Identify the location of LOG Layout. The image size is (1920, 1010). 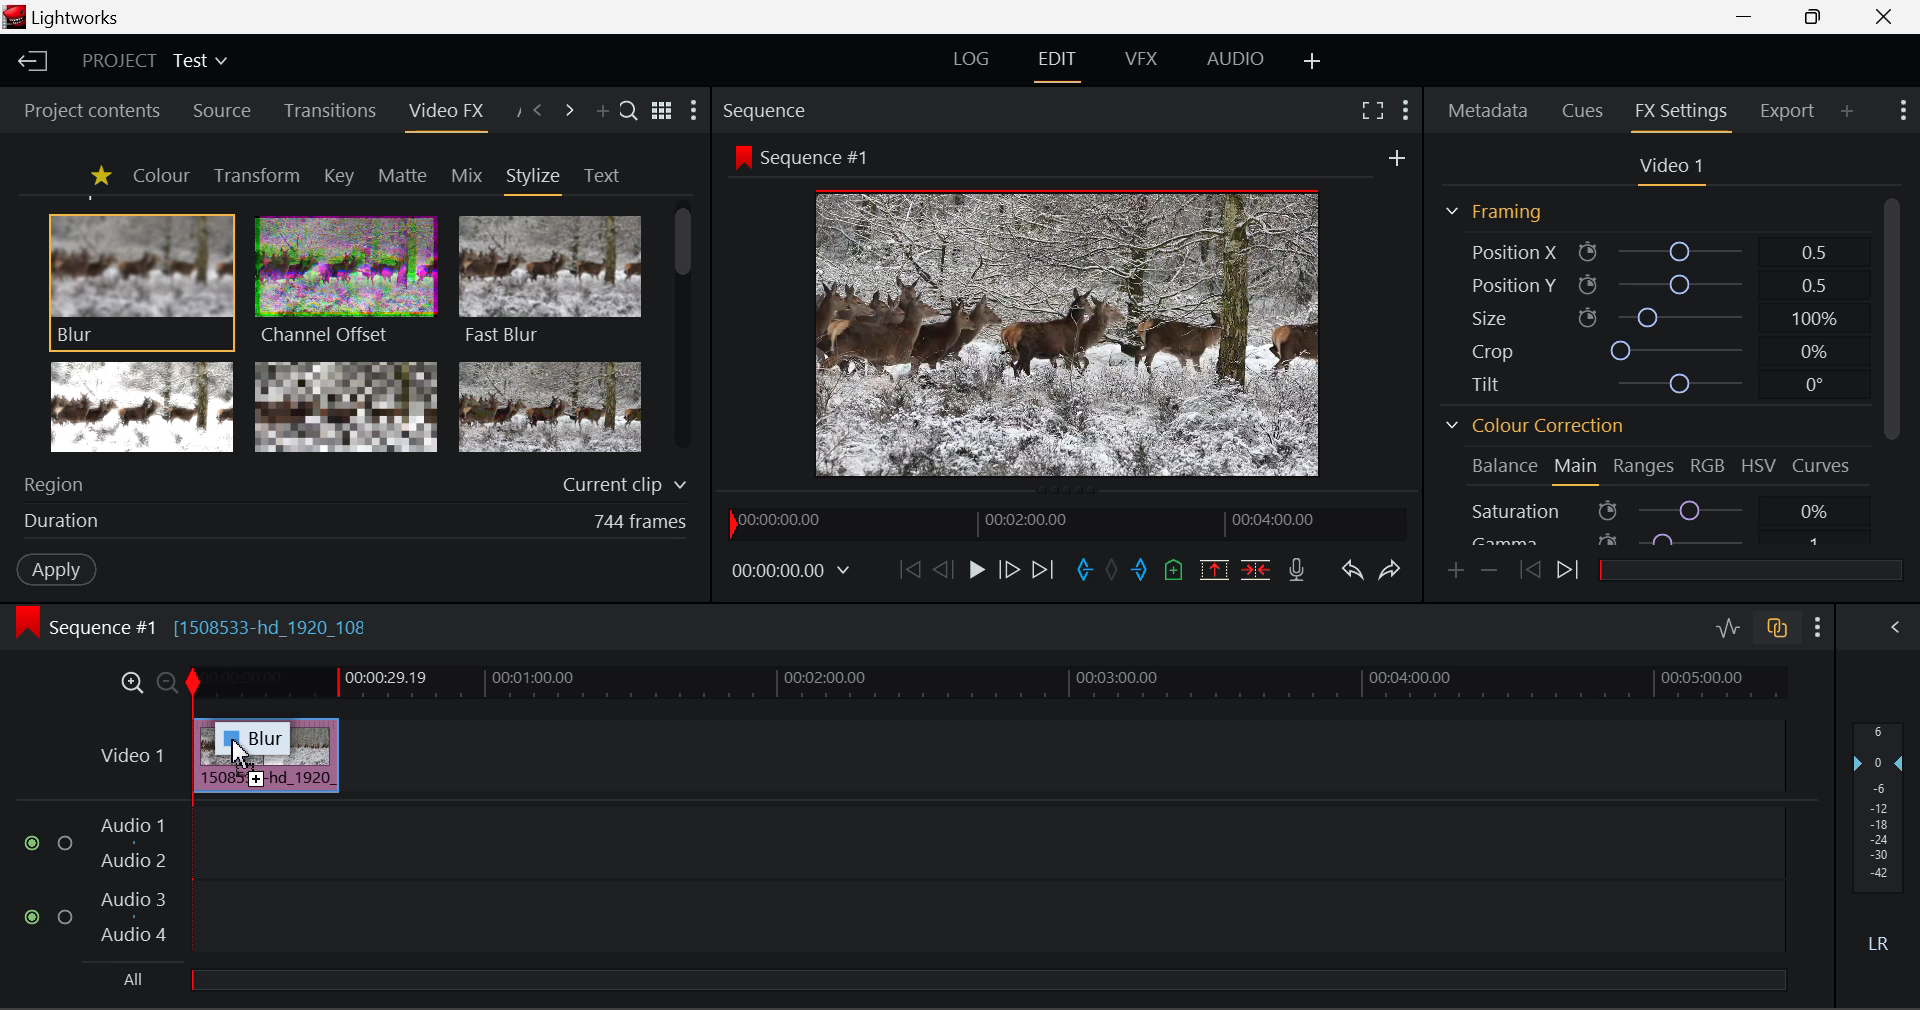
(978, 61).